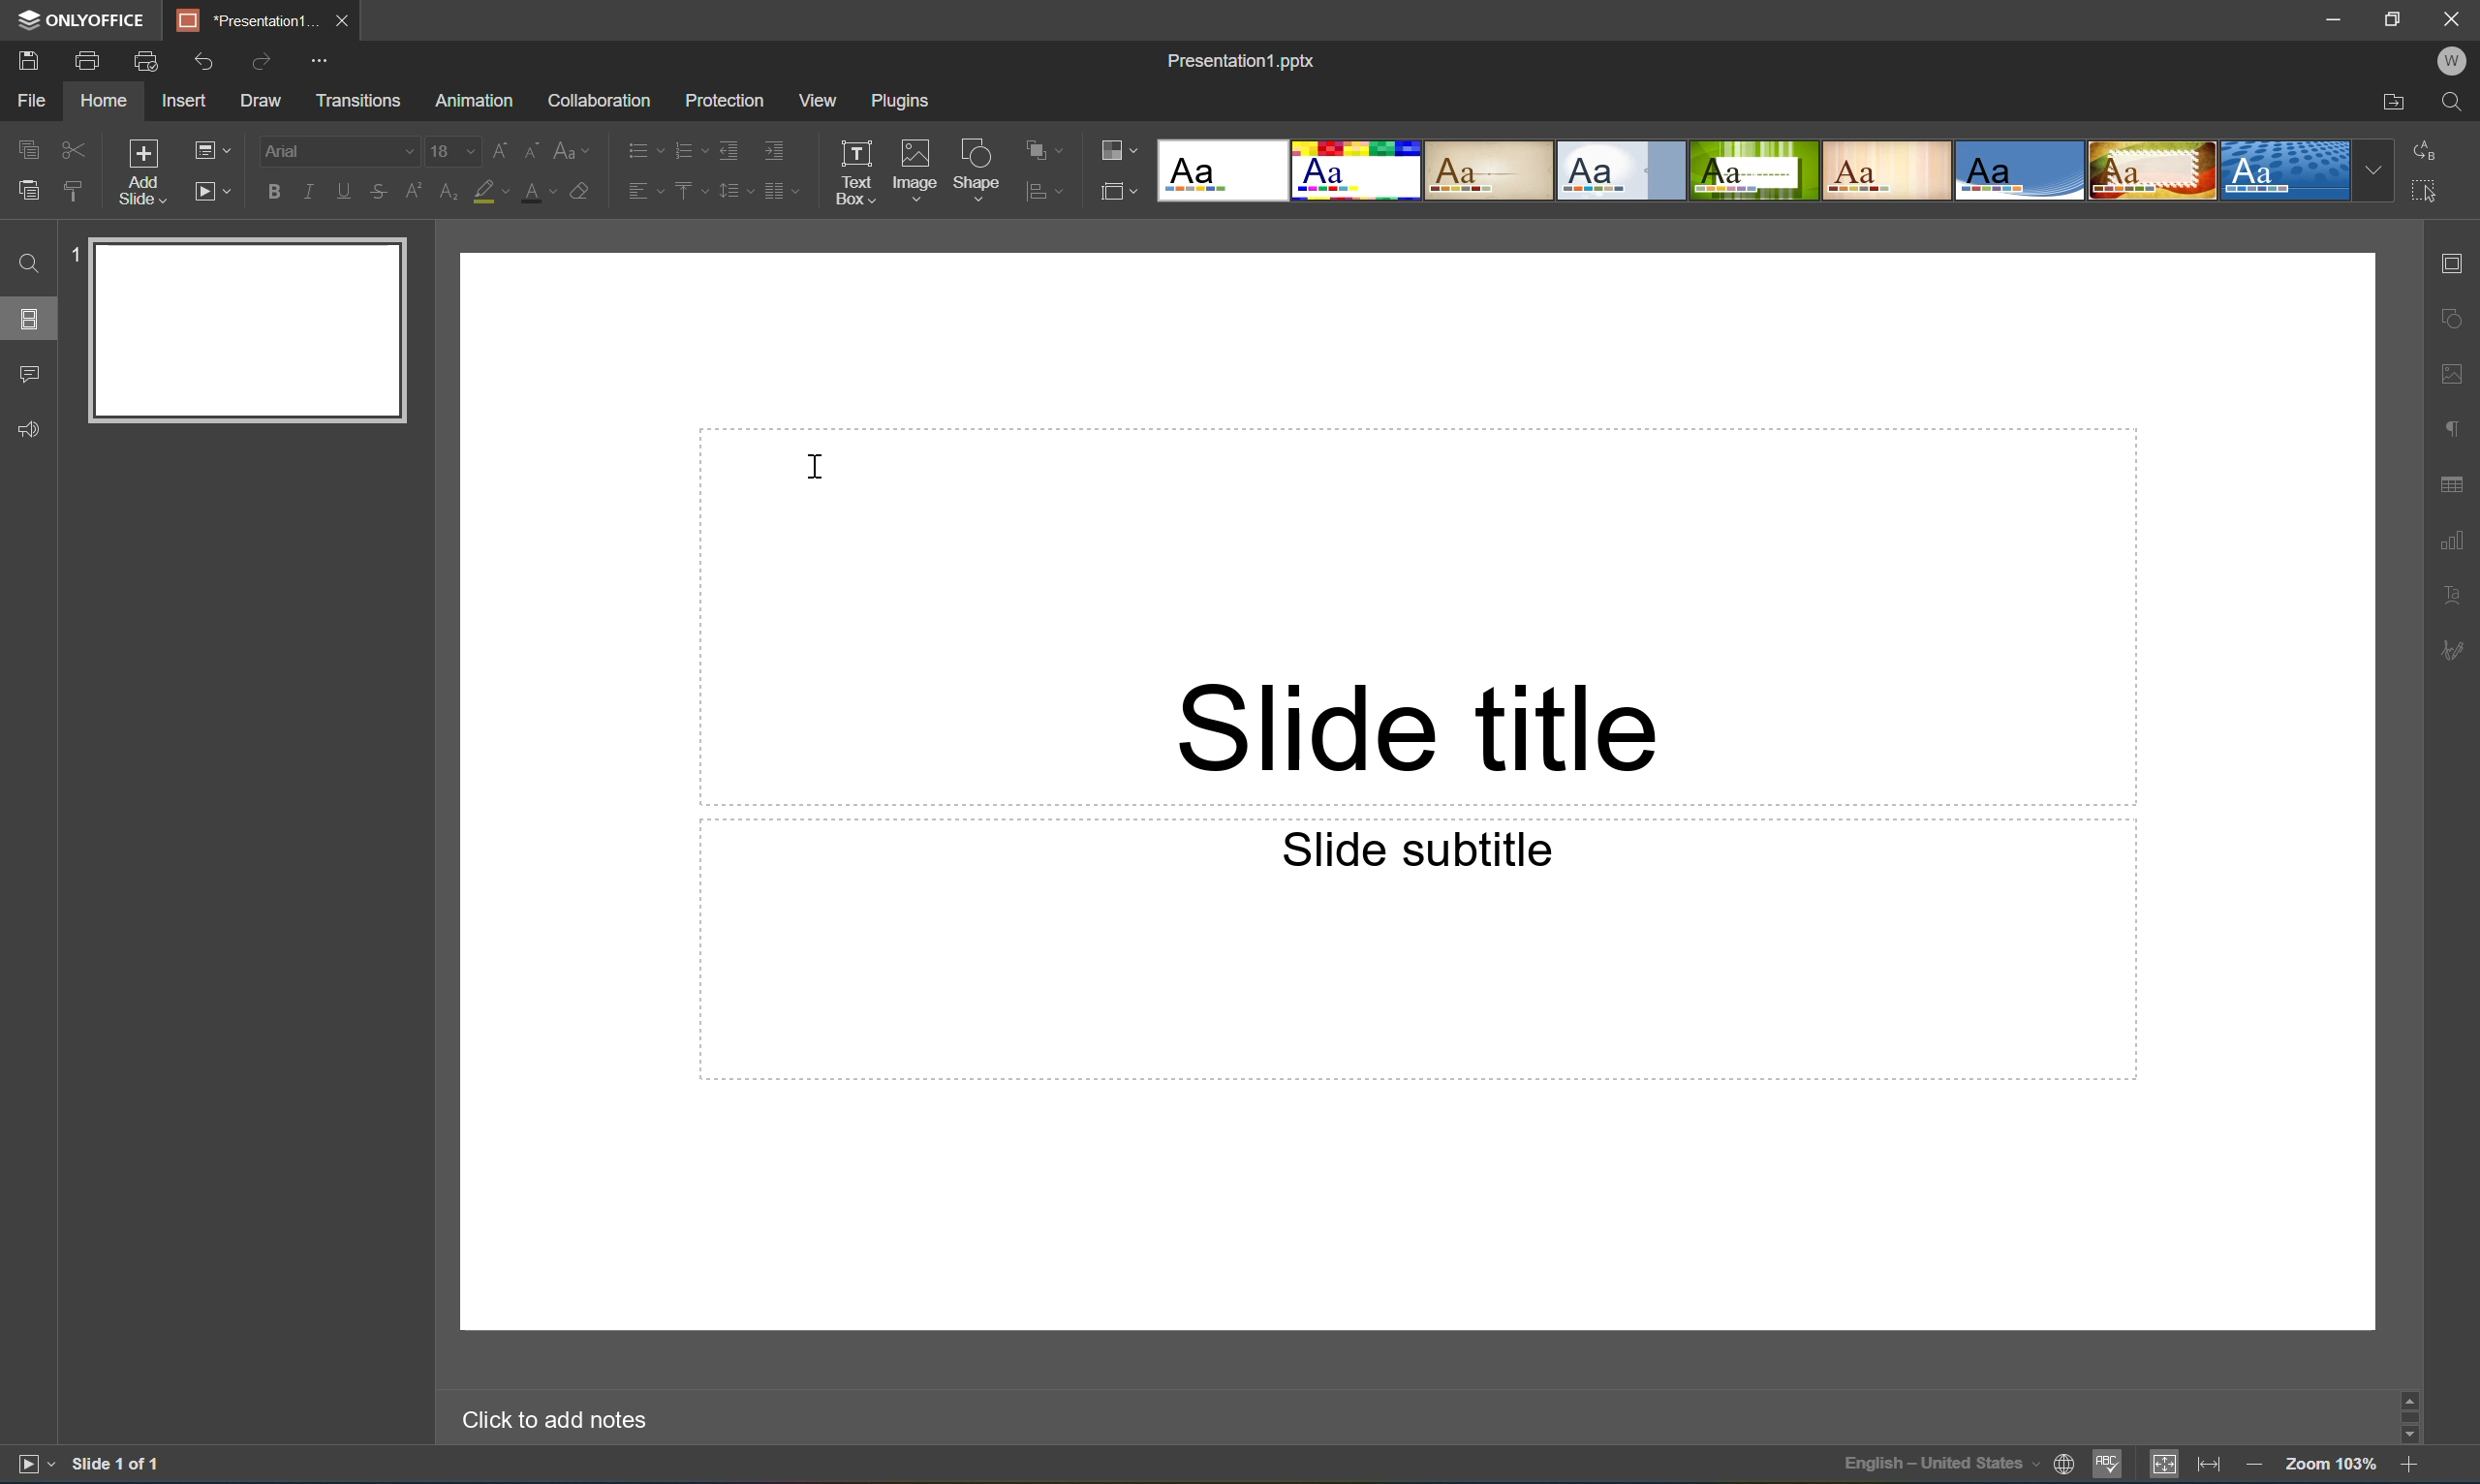  Describe the element at coordinates (456, 153) in the screenshot. I see `Font size` at that location.